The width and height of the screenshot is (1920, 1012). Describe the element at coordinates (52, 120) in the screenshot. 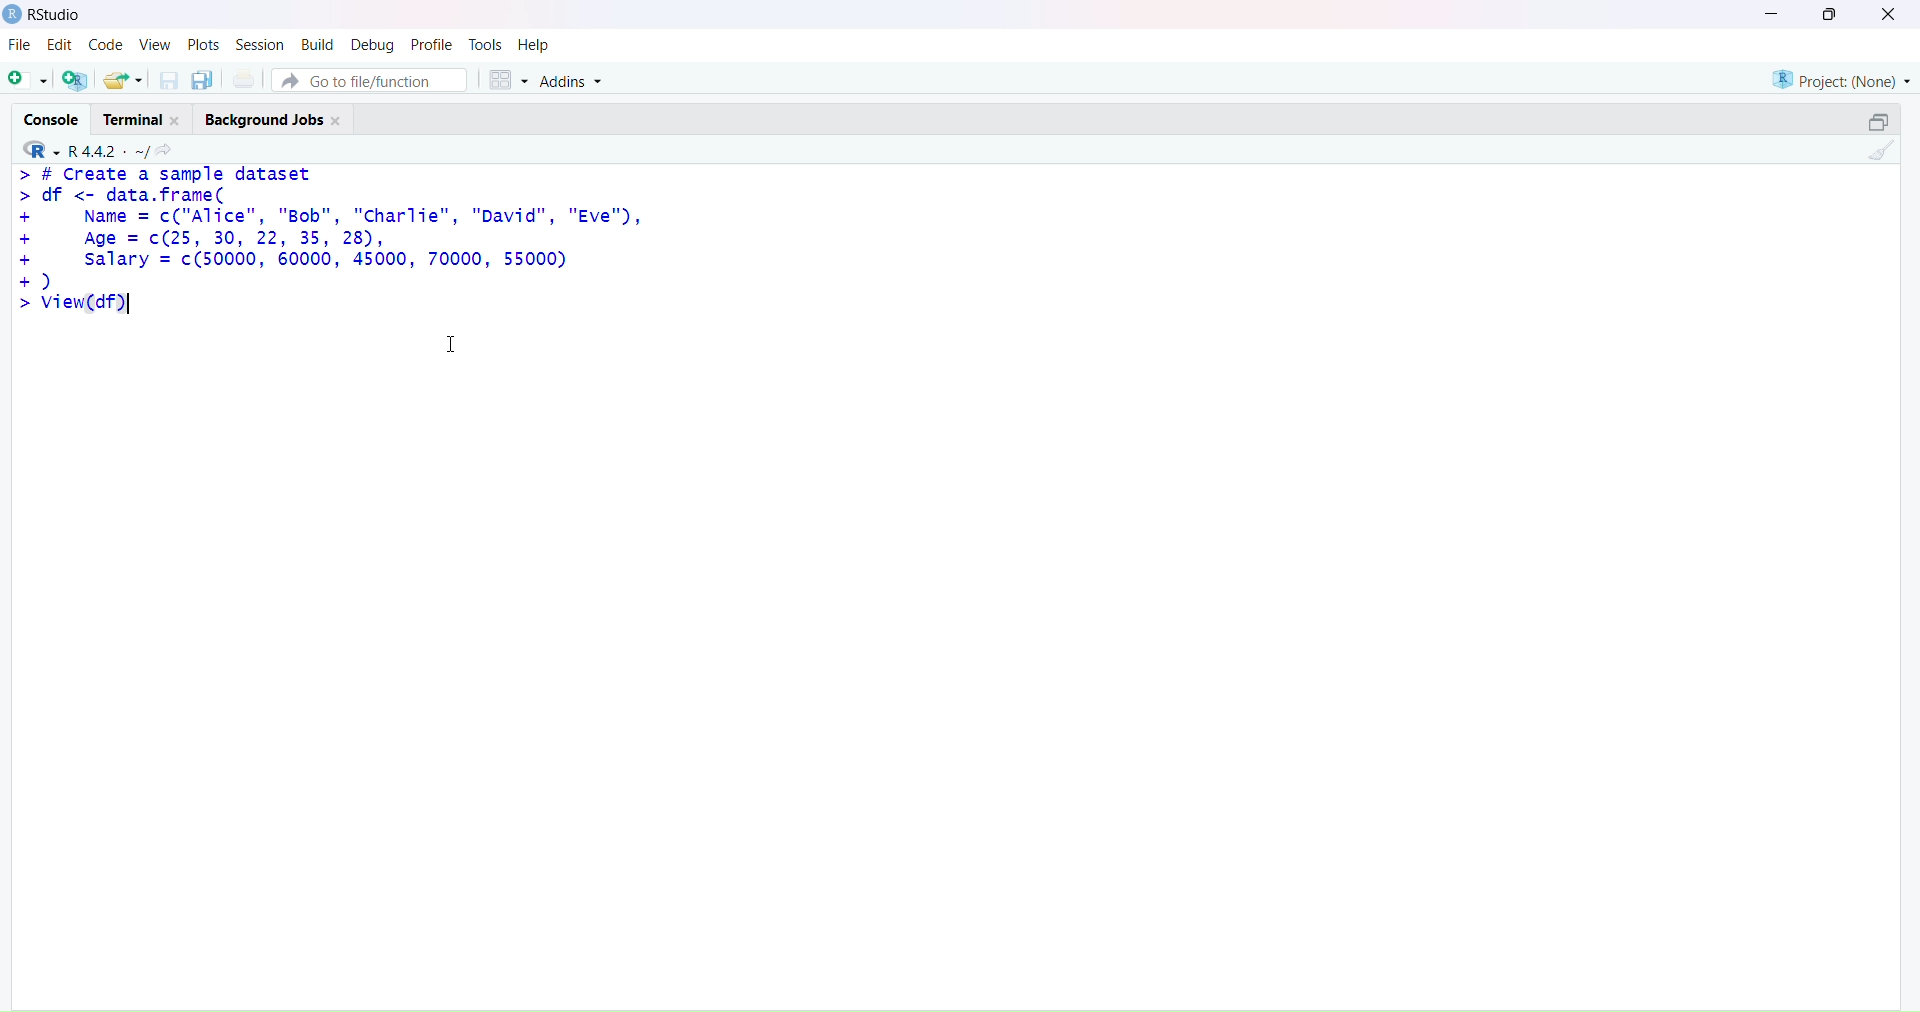

I see `console` at that location.